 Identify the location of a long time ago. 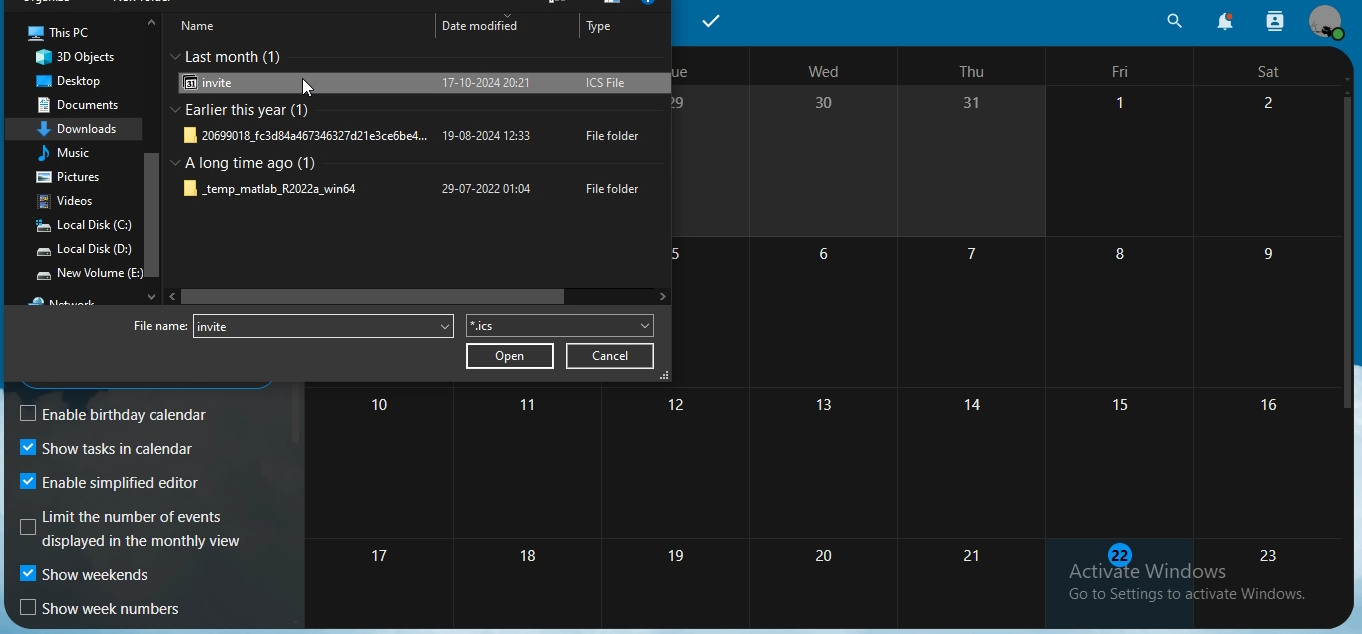
(255, 162).